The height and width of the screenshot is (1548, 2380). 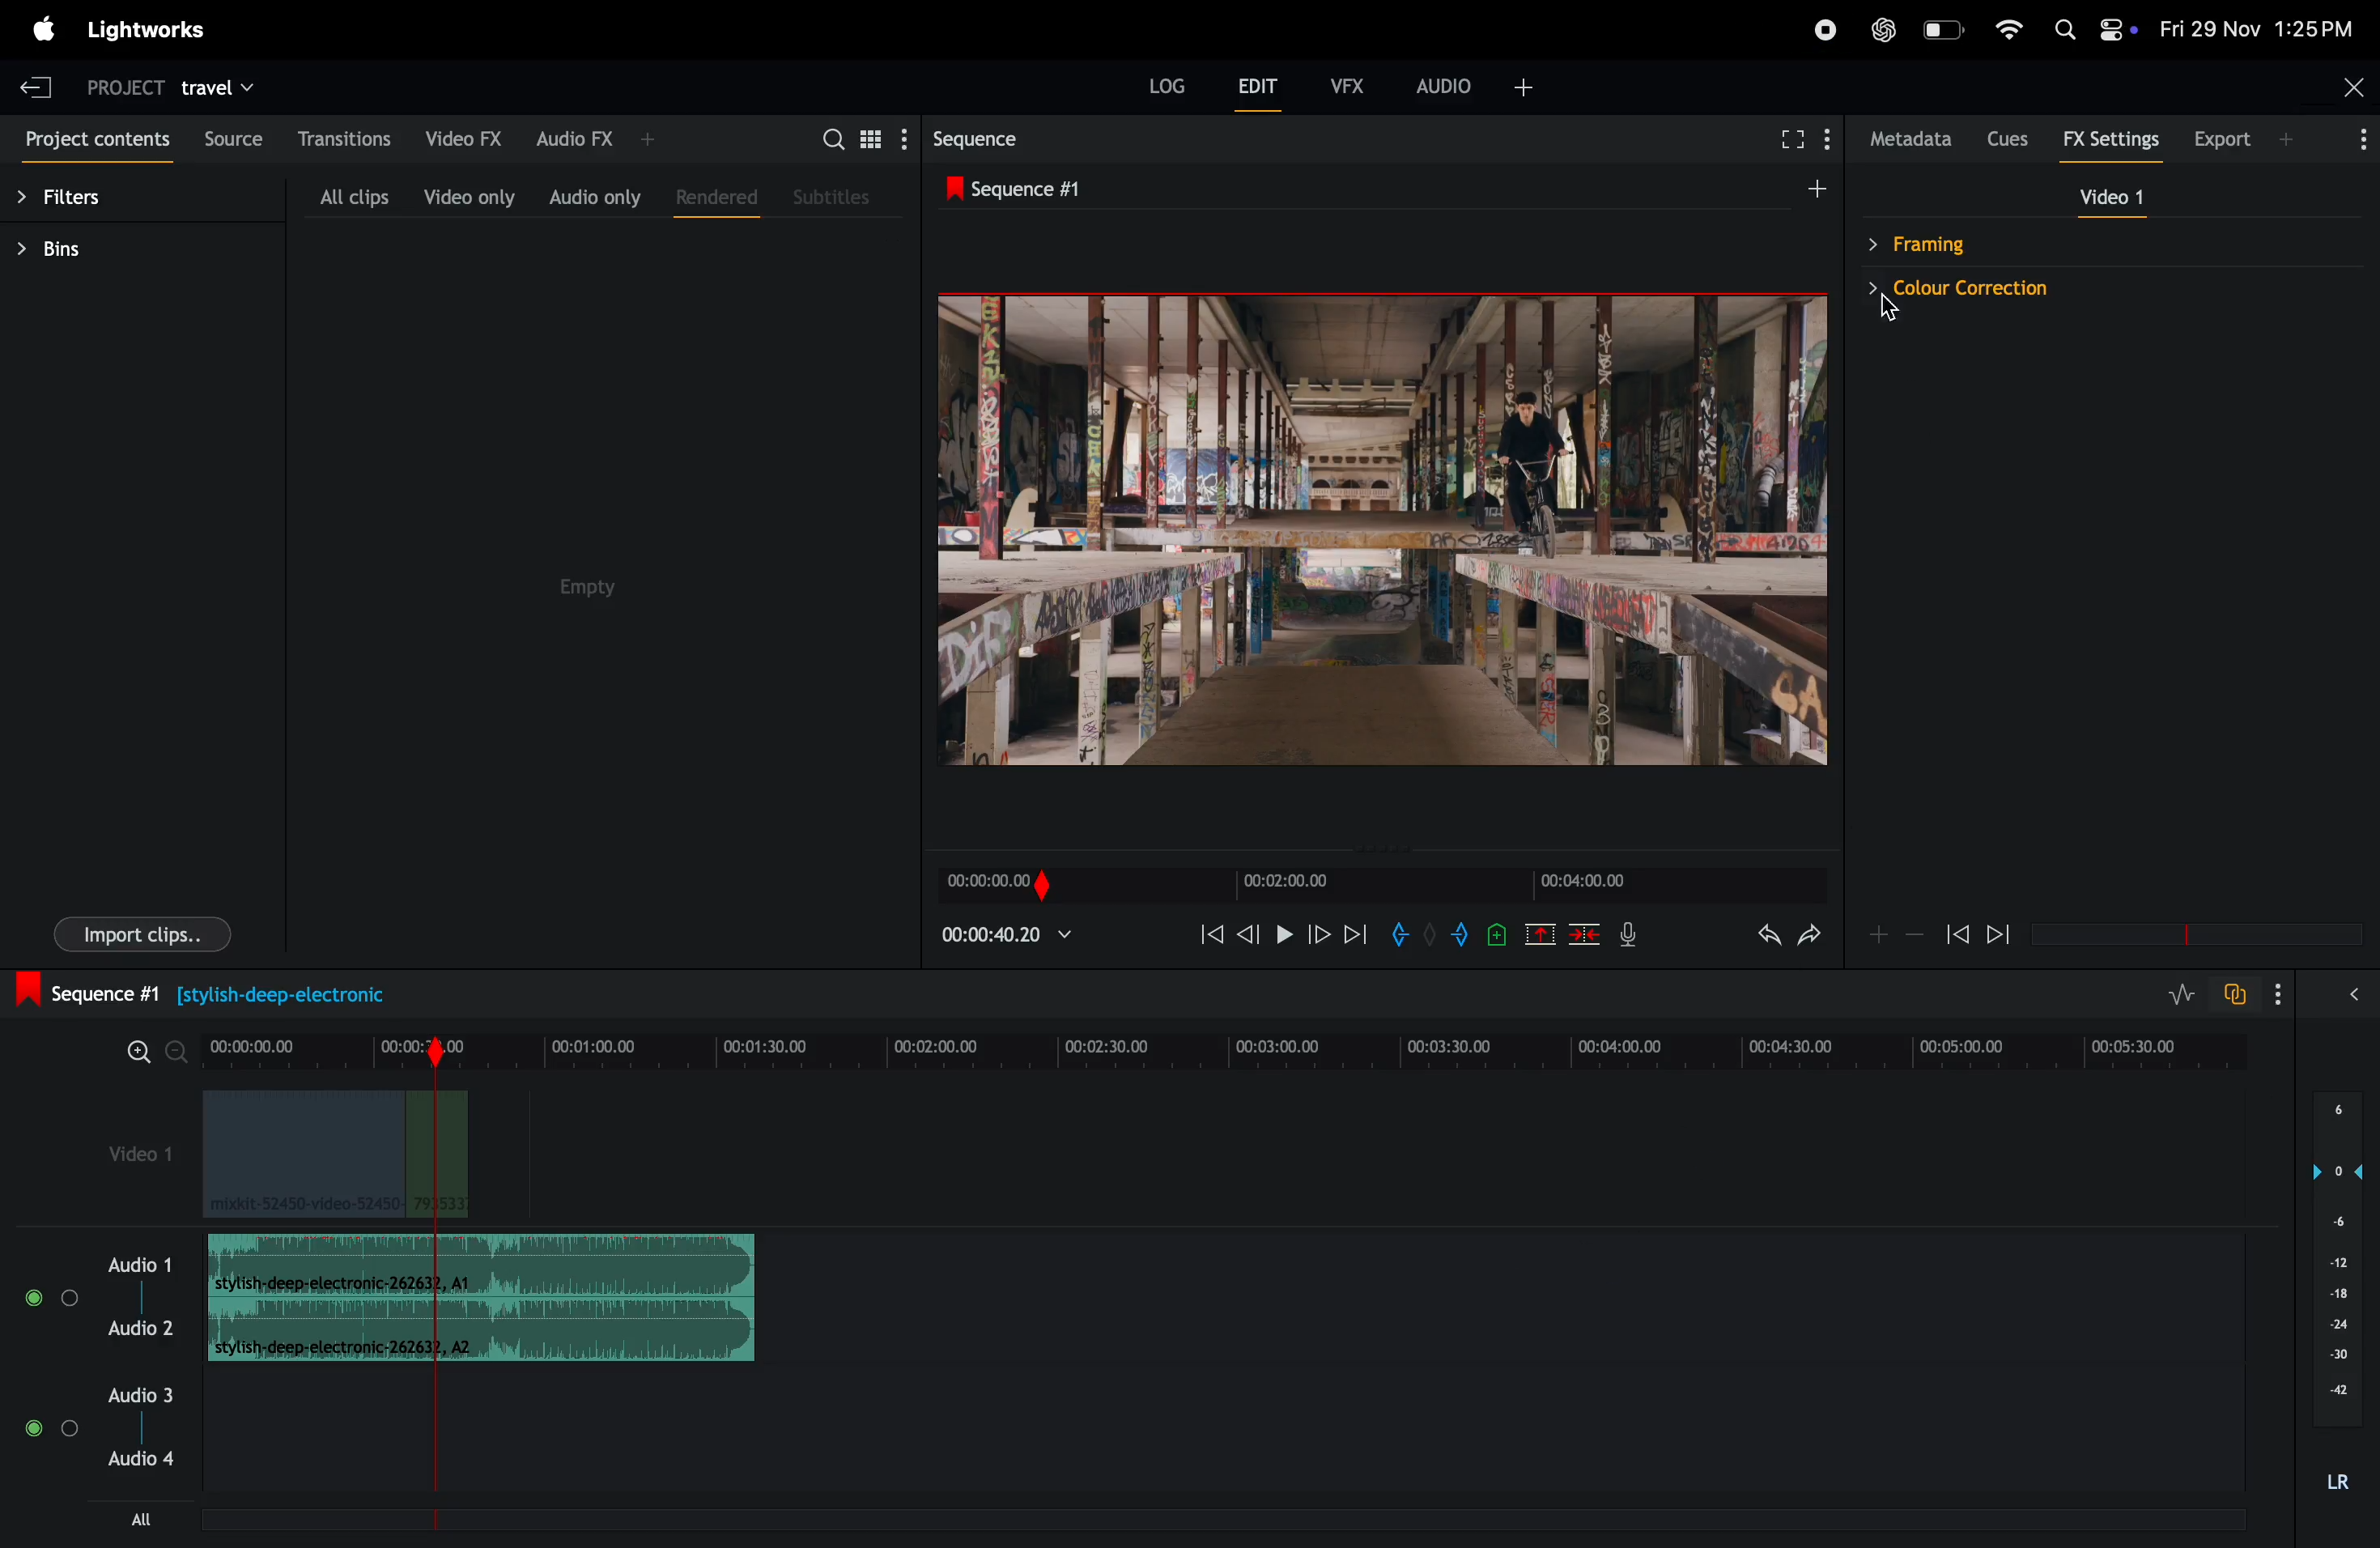 What do you see at coordinates (1995, 937) in the screenshot?
I see `forward` at bounding box center [1995, 937].